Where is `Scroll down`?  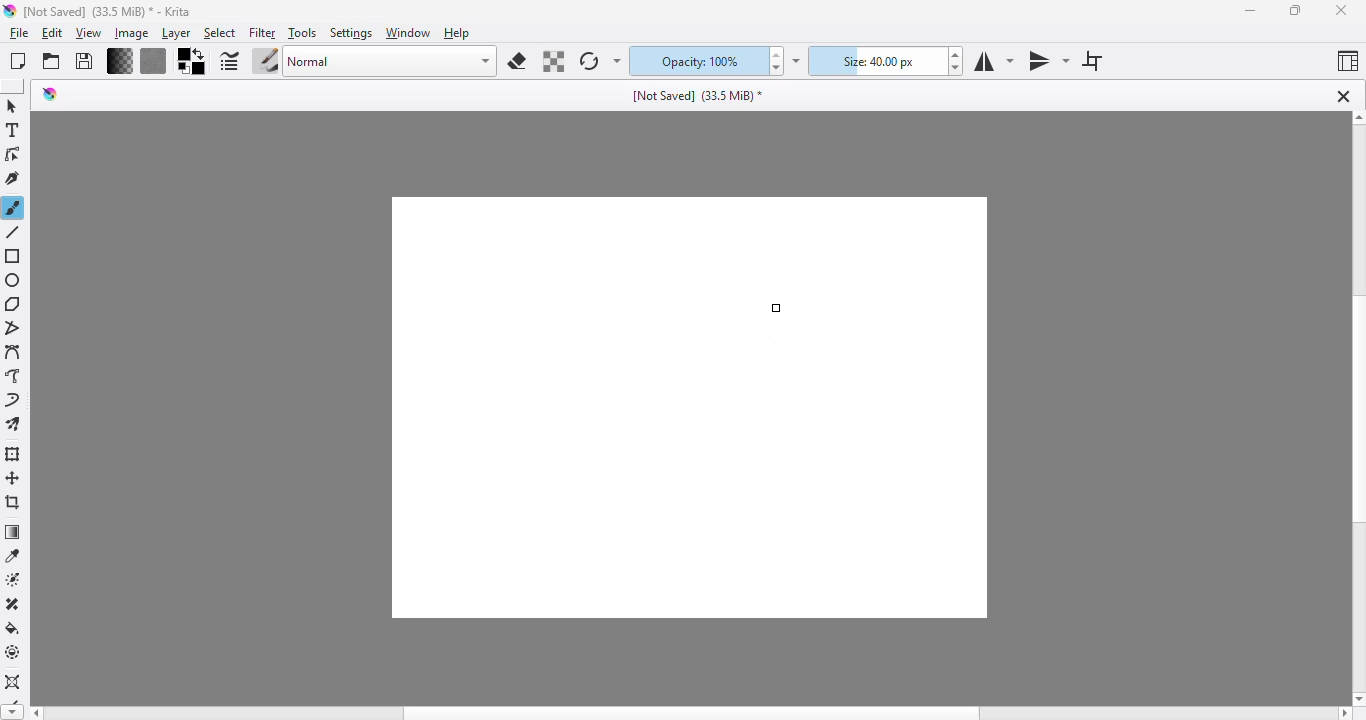 Scroll down is located at coordinates (12, 711).